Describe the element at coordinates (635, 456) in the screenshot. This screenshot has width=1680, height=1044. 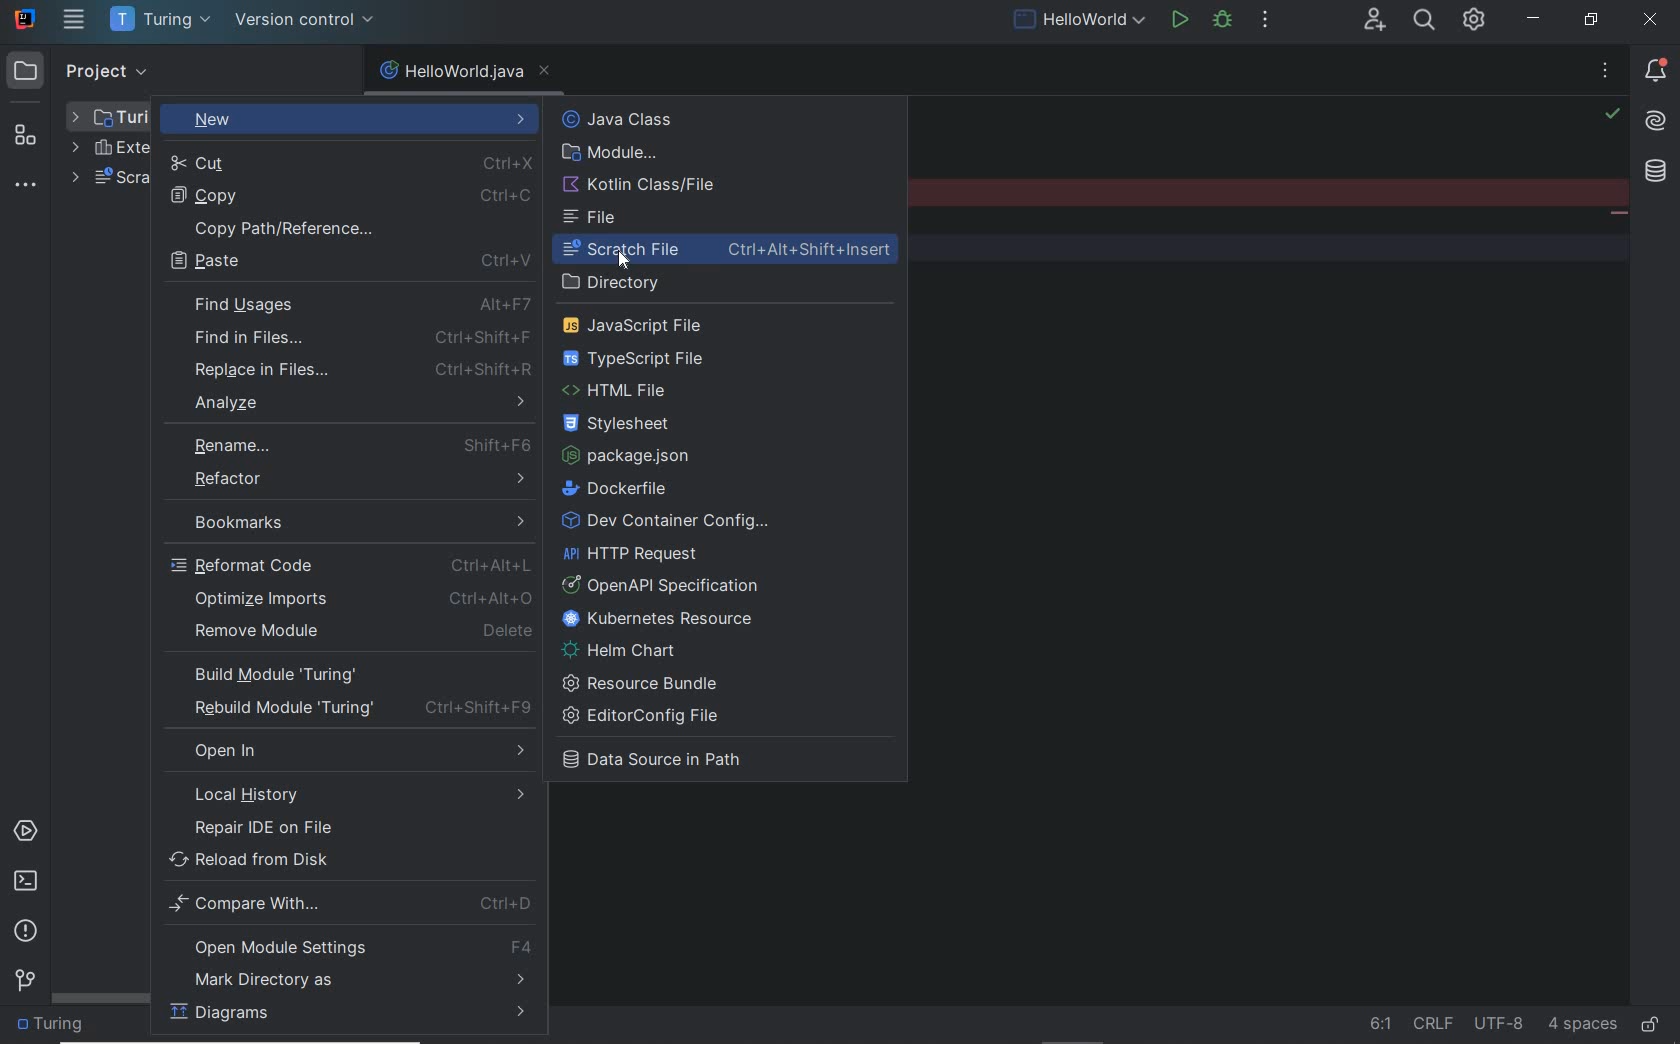
I see `package.json` at that location.